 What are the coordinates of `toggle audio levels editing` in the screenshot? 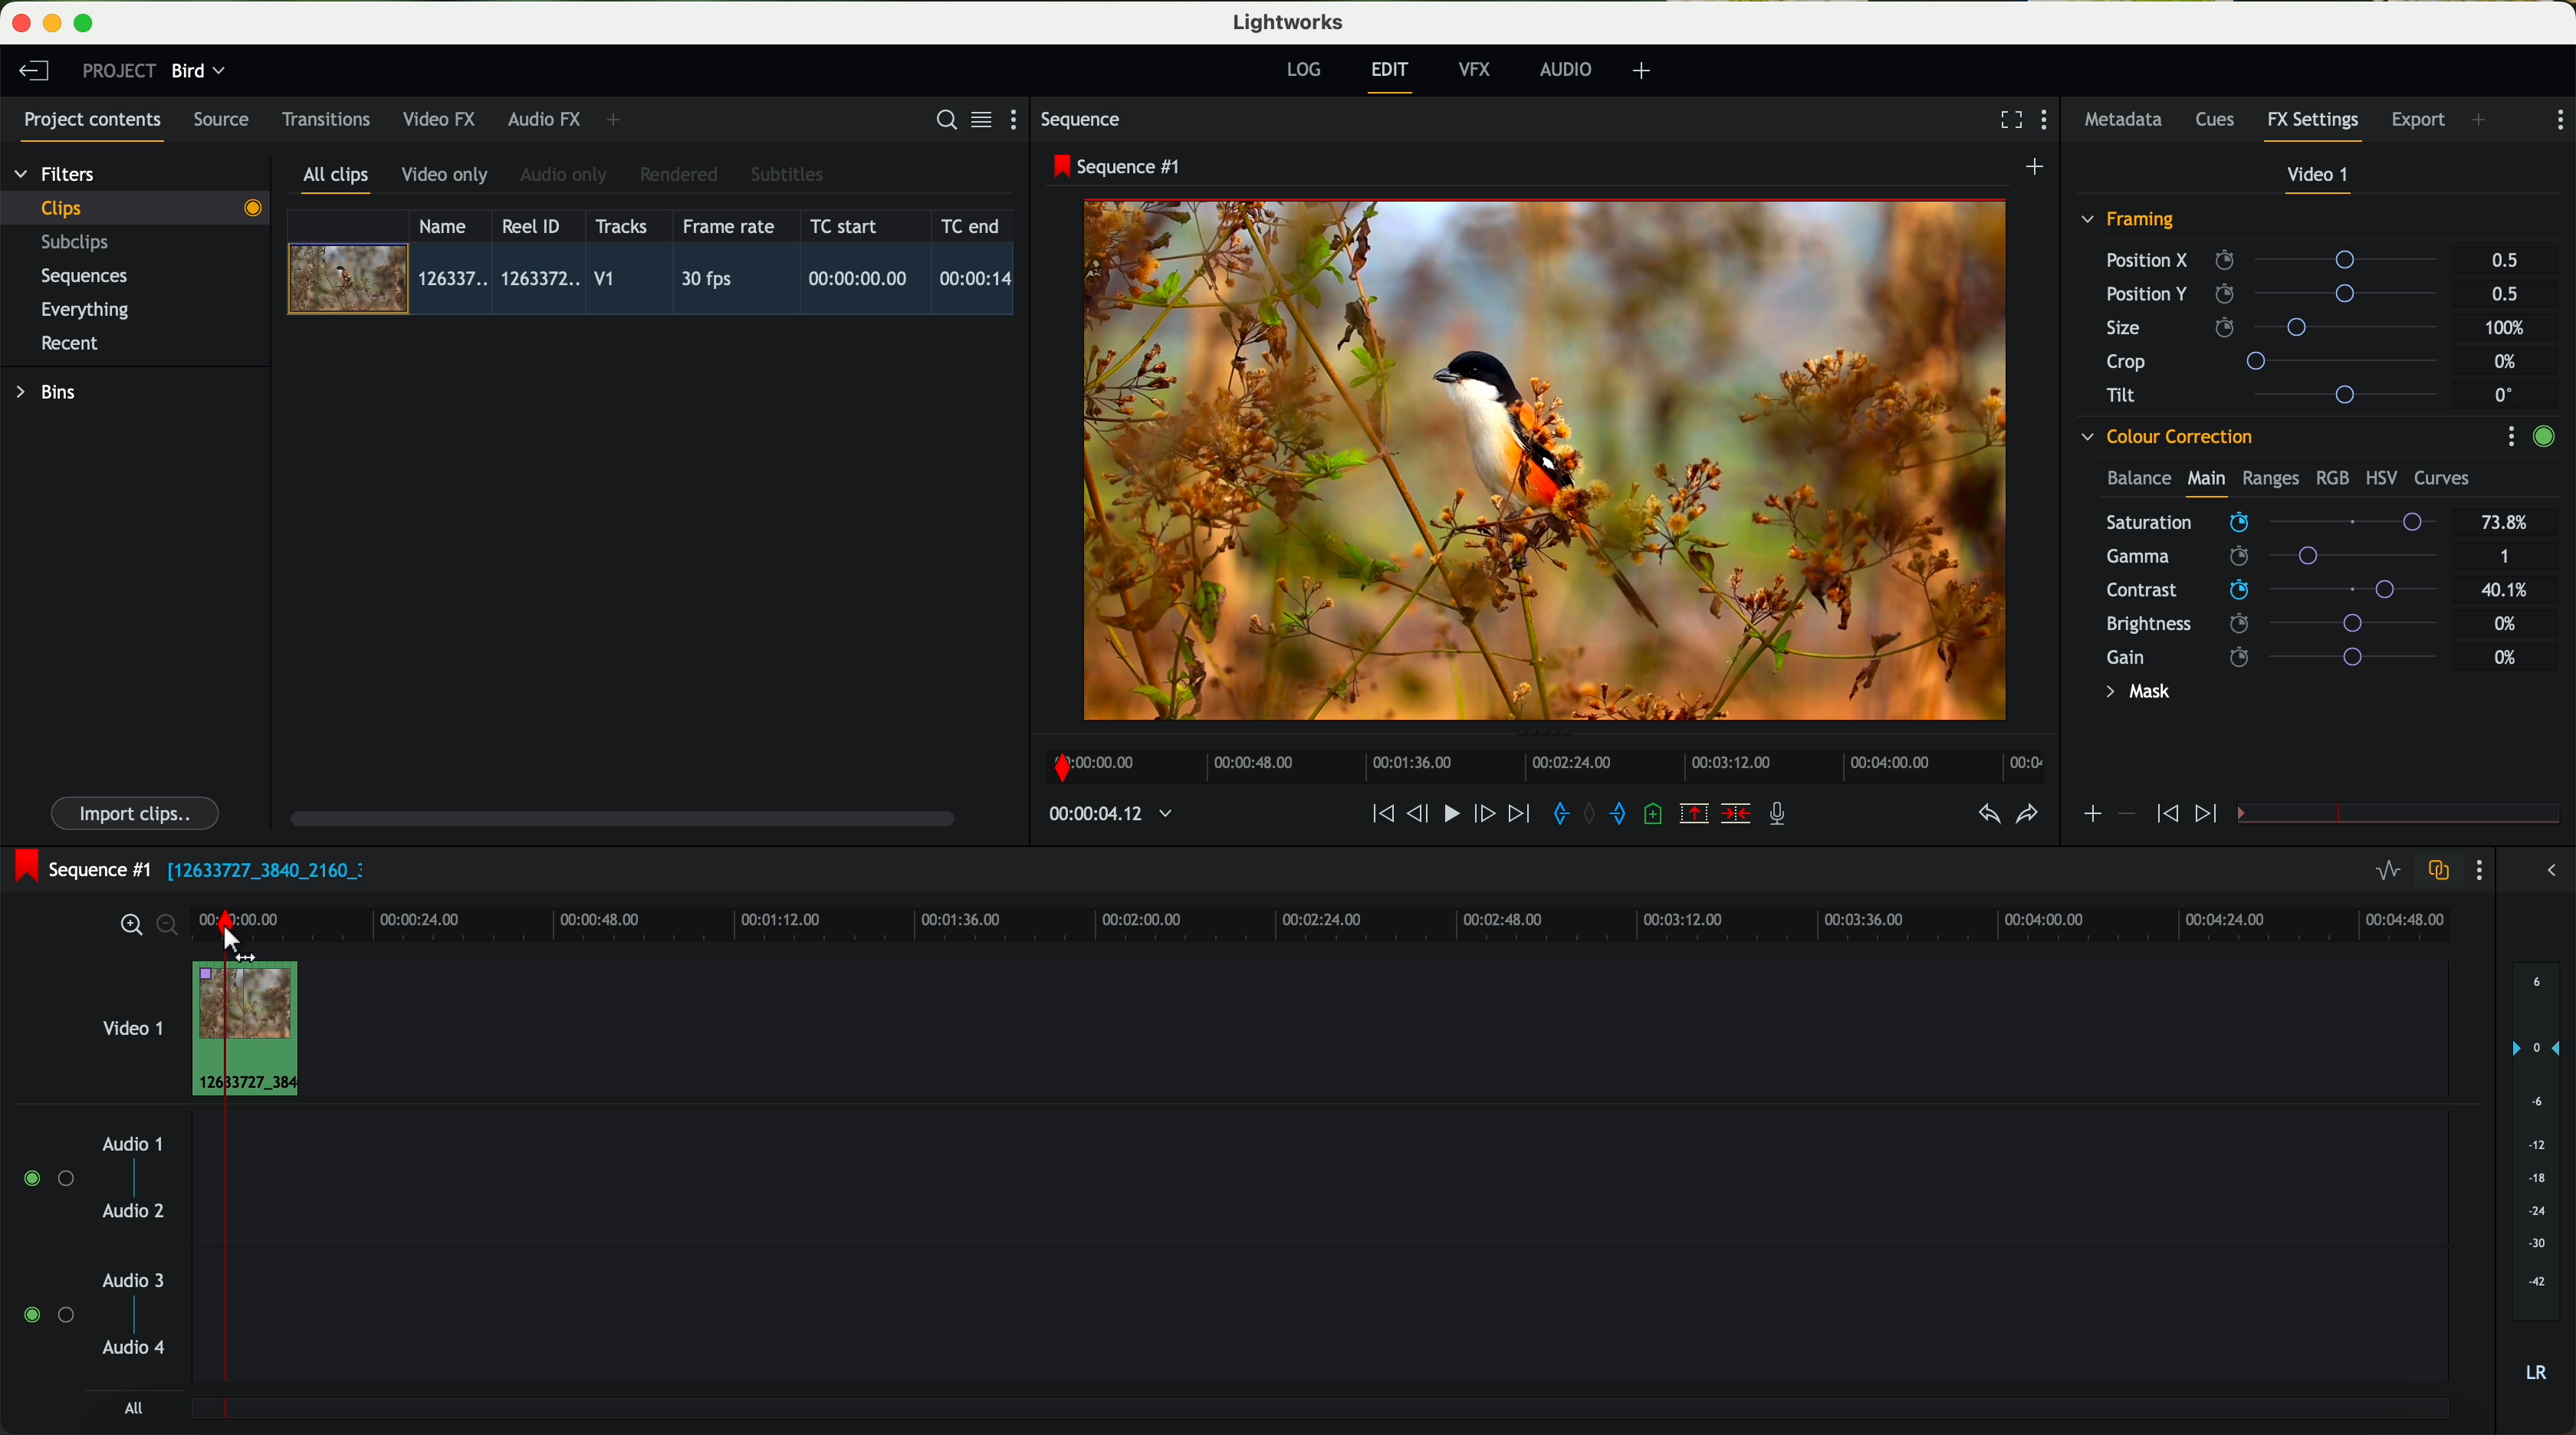 It's located at (2387, 873).